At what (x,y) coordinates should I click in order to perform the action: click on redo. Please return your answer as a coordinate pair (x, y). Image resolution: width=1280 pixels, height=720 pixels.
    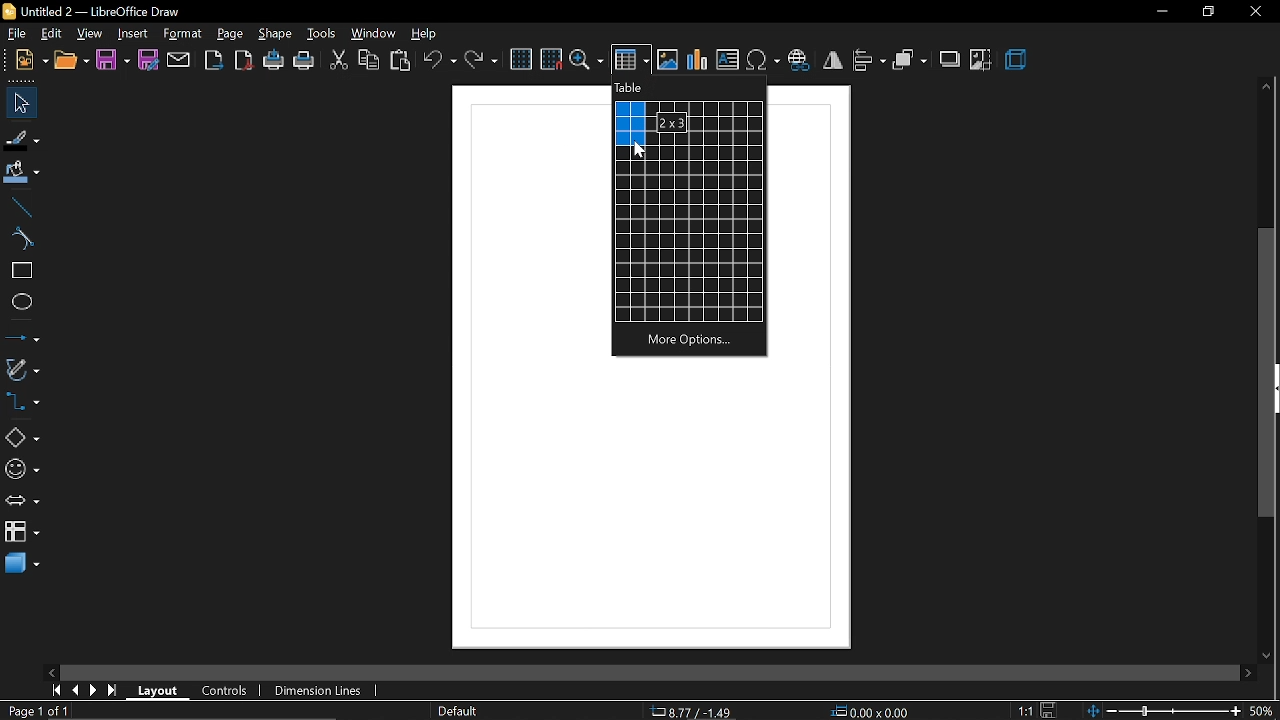
    Looking at the image, I should click on (481, 61).